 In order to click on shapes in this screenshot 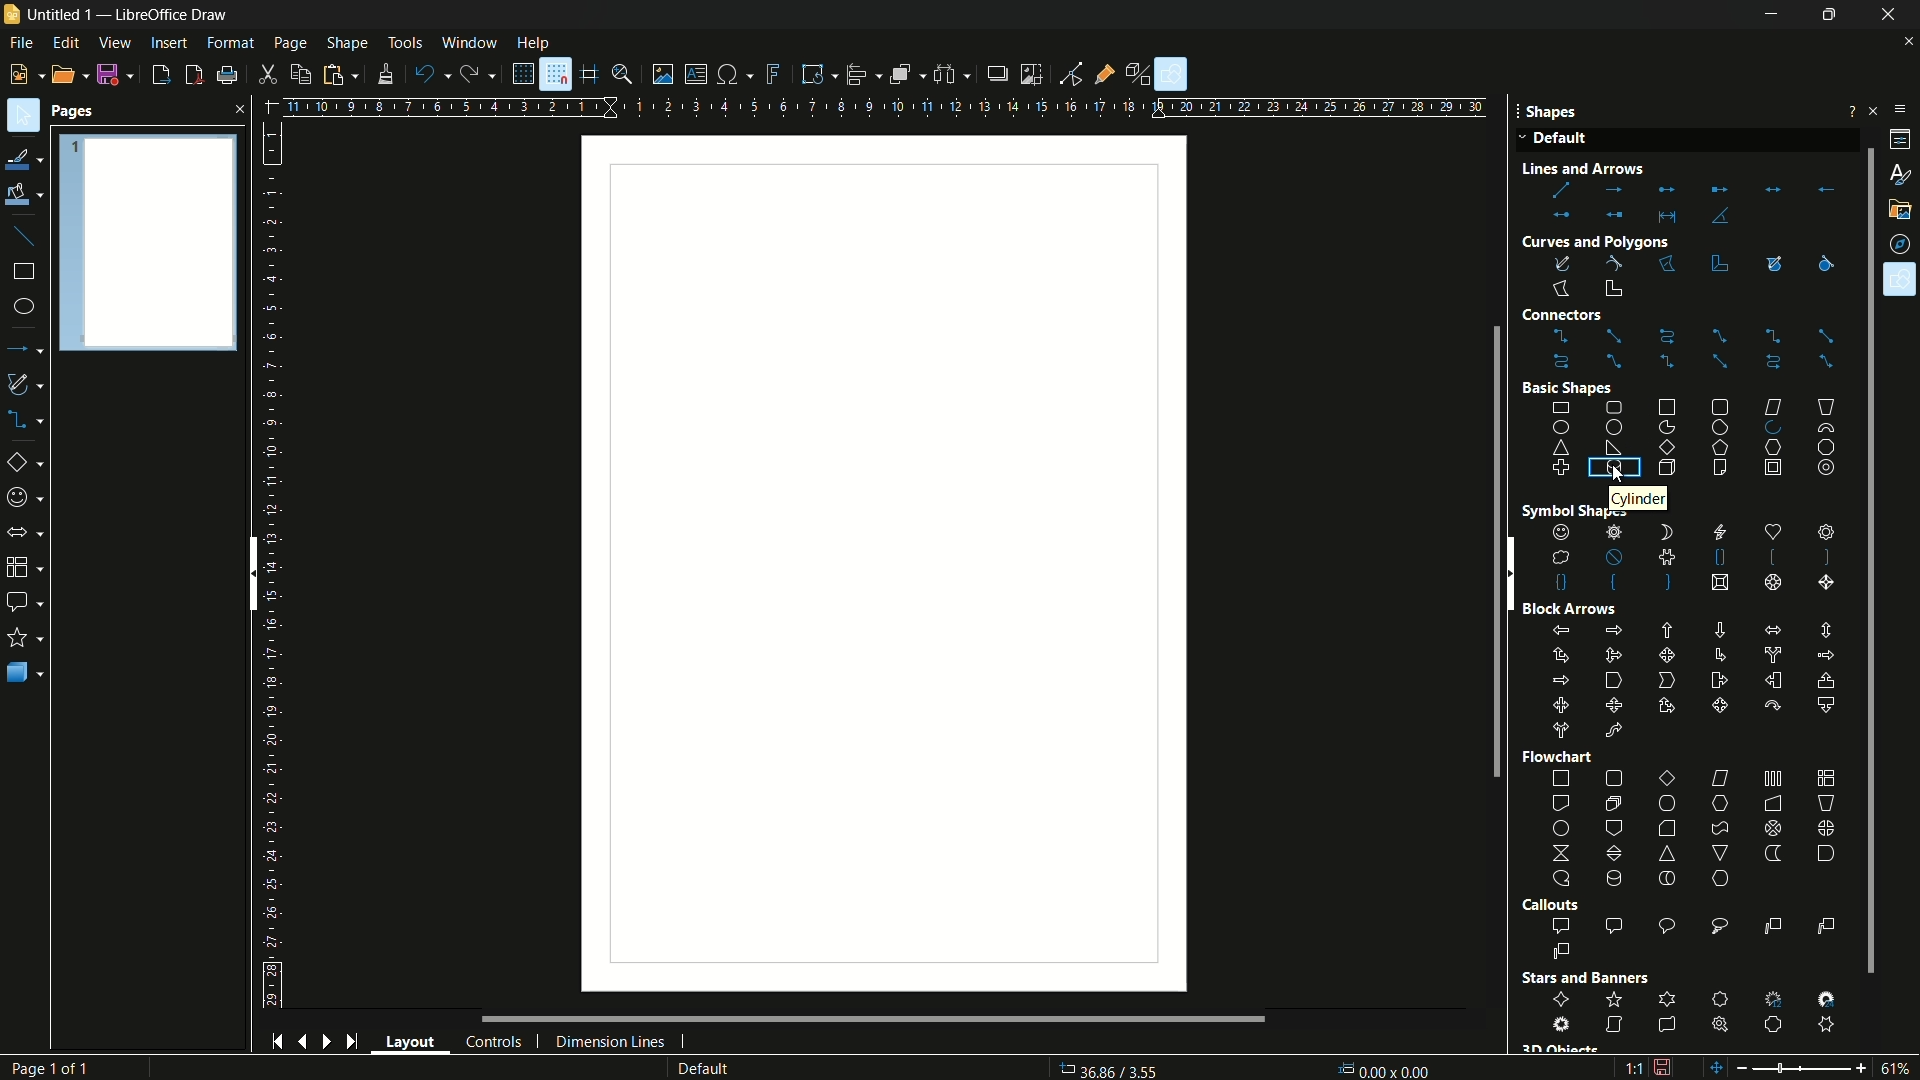, I will do `click(1900, 280)`.